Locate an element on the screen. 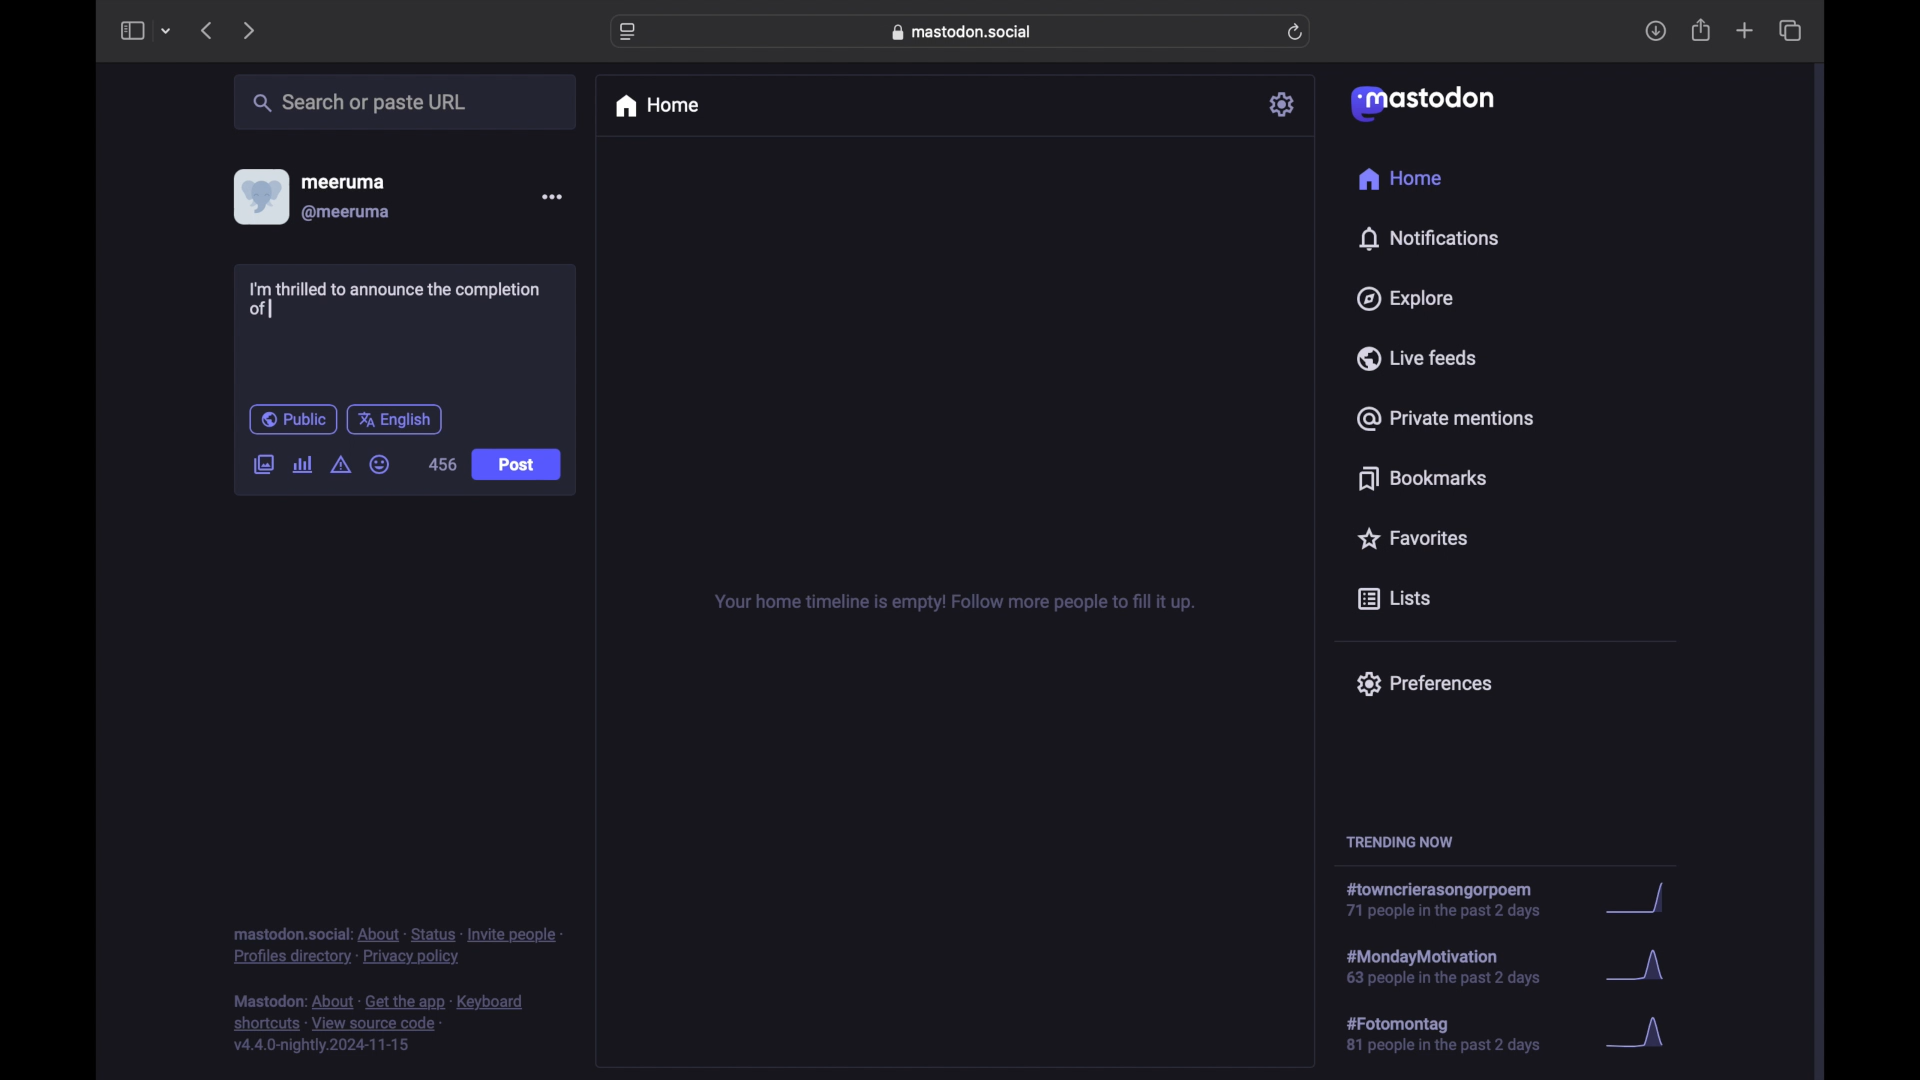  home is located at coordinates (1402, 178).